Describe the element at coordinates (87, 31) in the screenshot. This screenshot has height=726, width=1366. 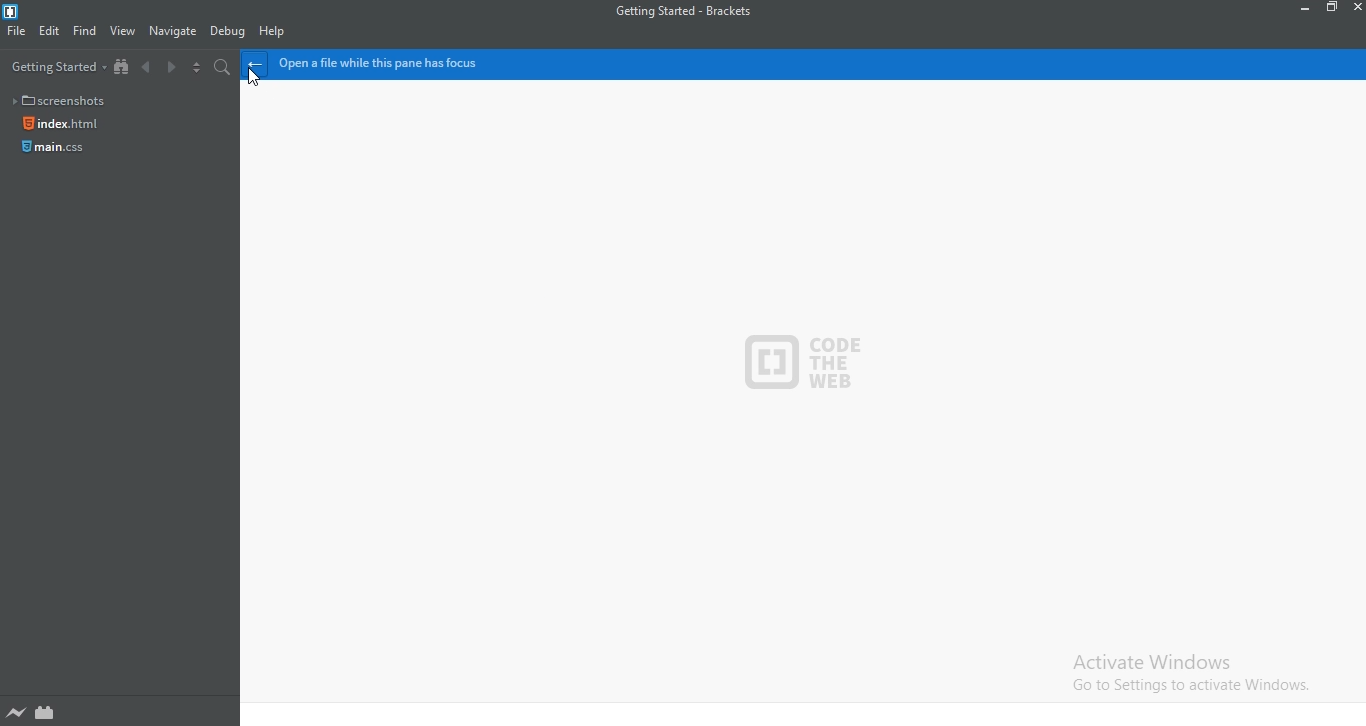
I see `Find` at that location.